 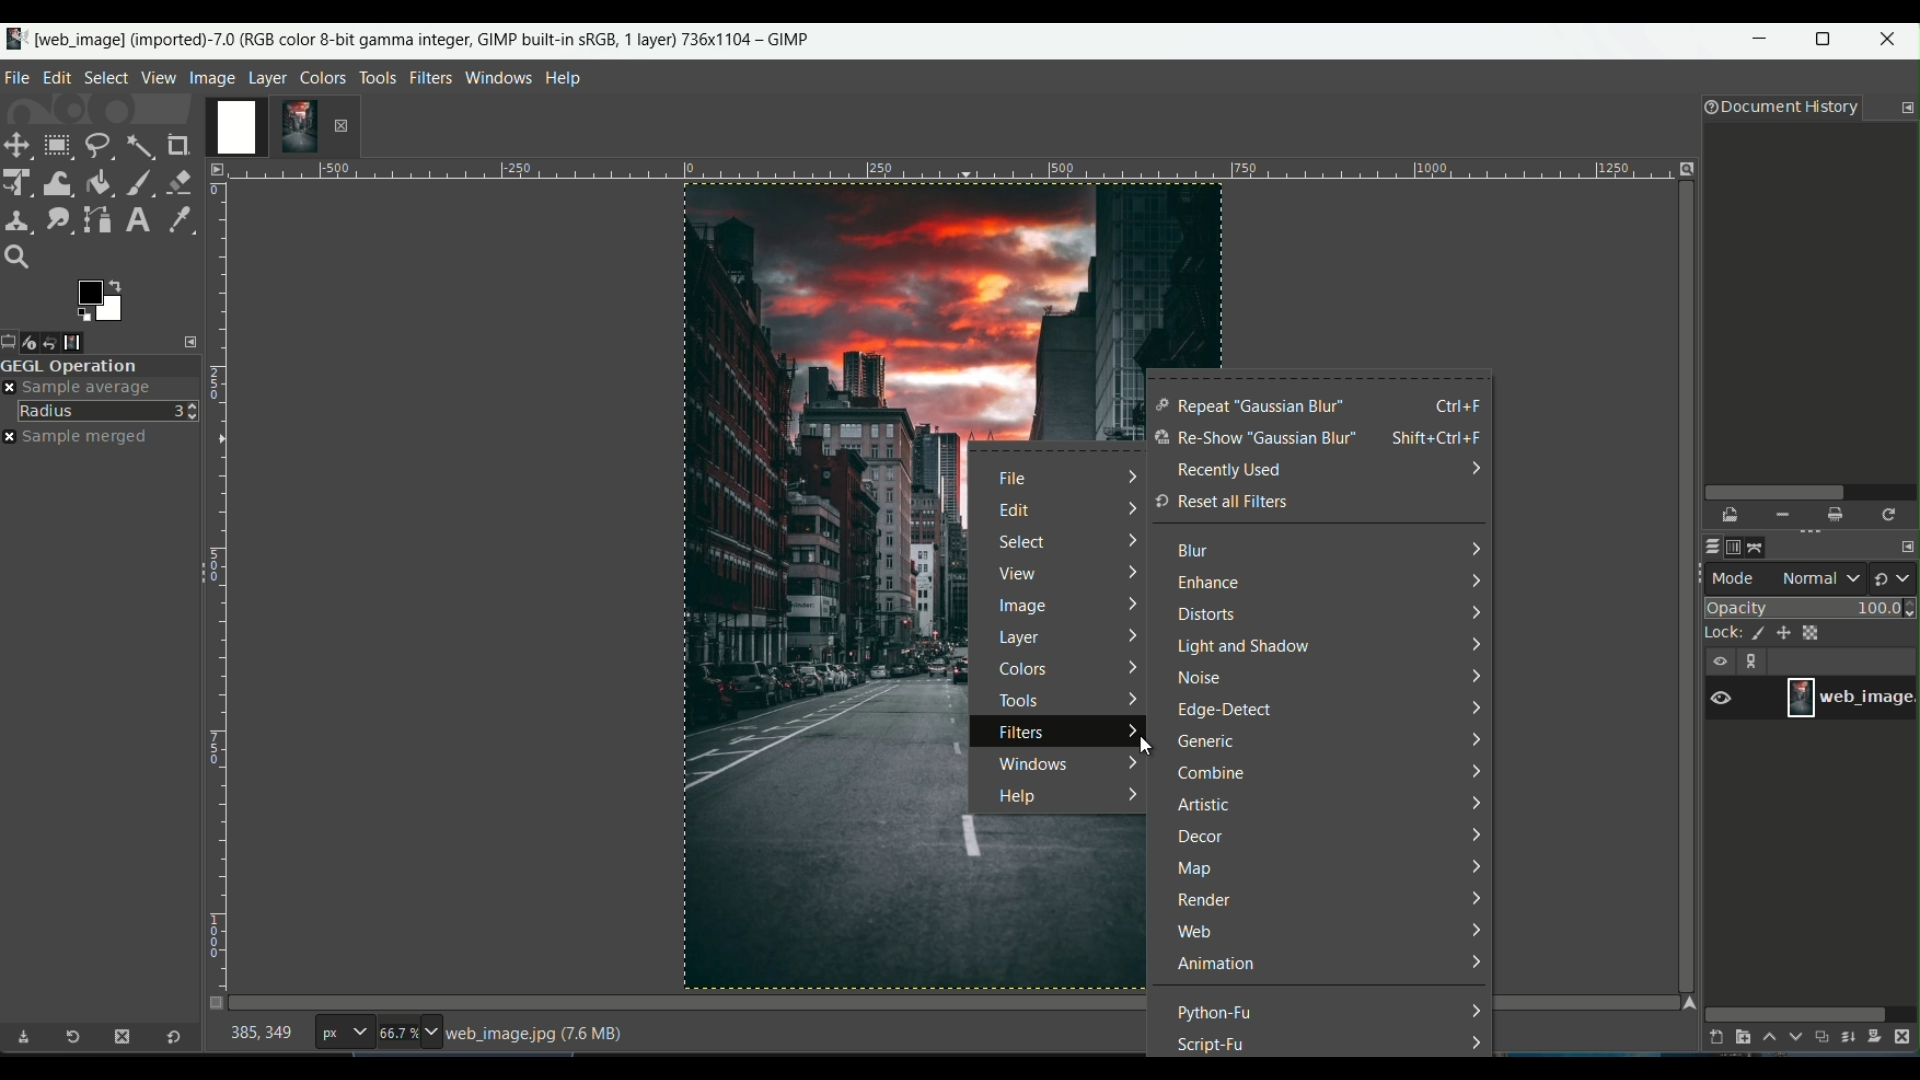 I want to click on eraser tool, so click(x=181, y=179).